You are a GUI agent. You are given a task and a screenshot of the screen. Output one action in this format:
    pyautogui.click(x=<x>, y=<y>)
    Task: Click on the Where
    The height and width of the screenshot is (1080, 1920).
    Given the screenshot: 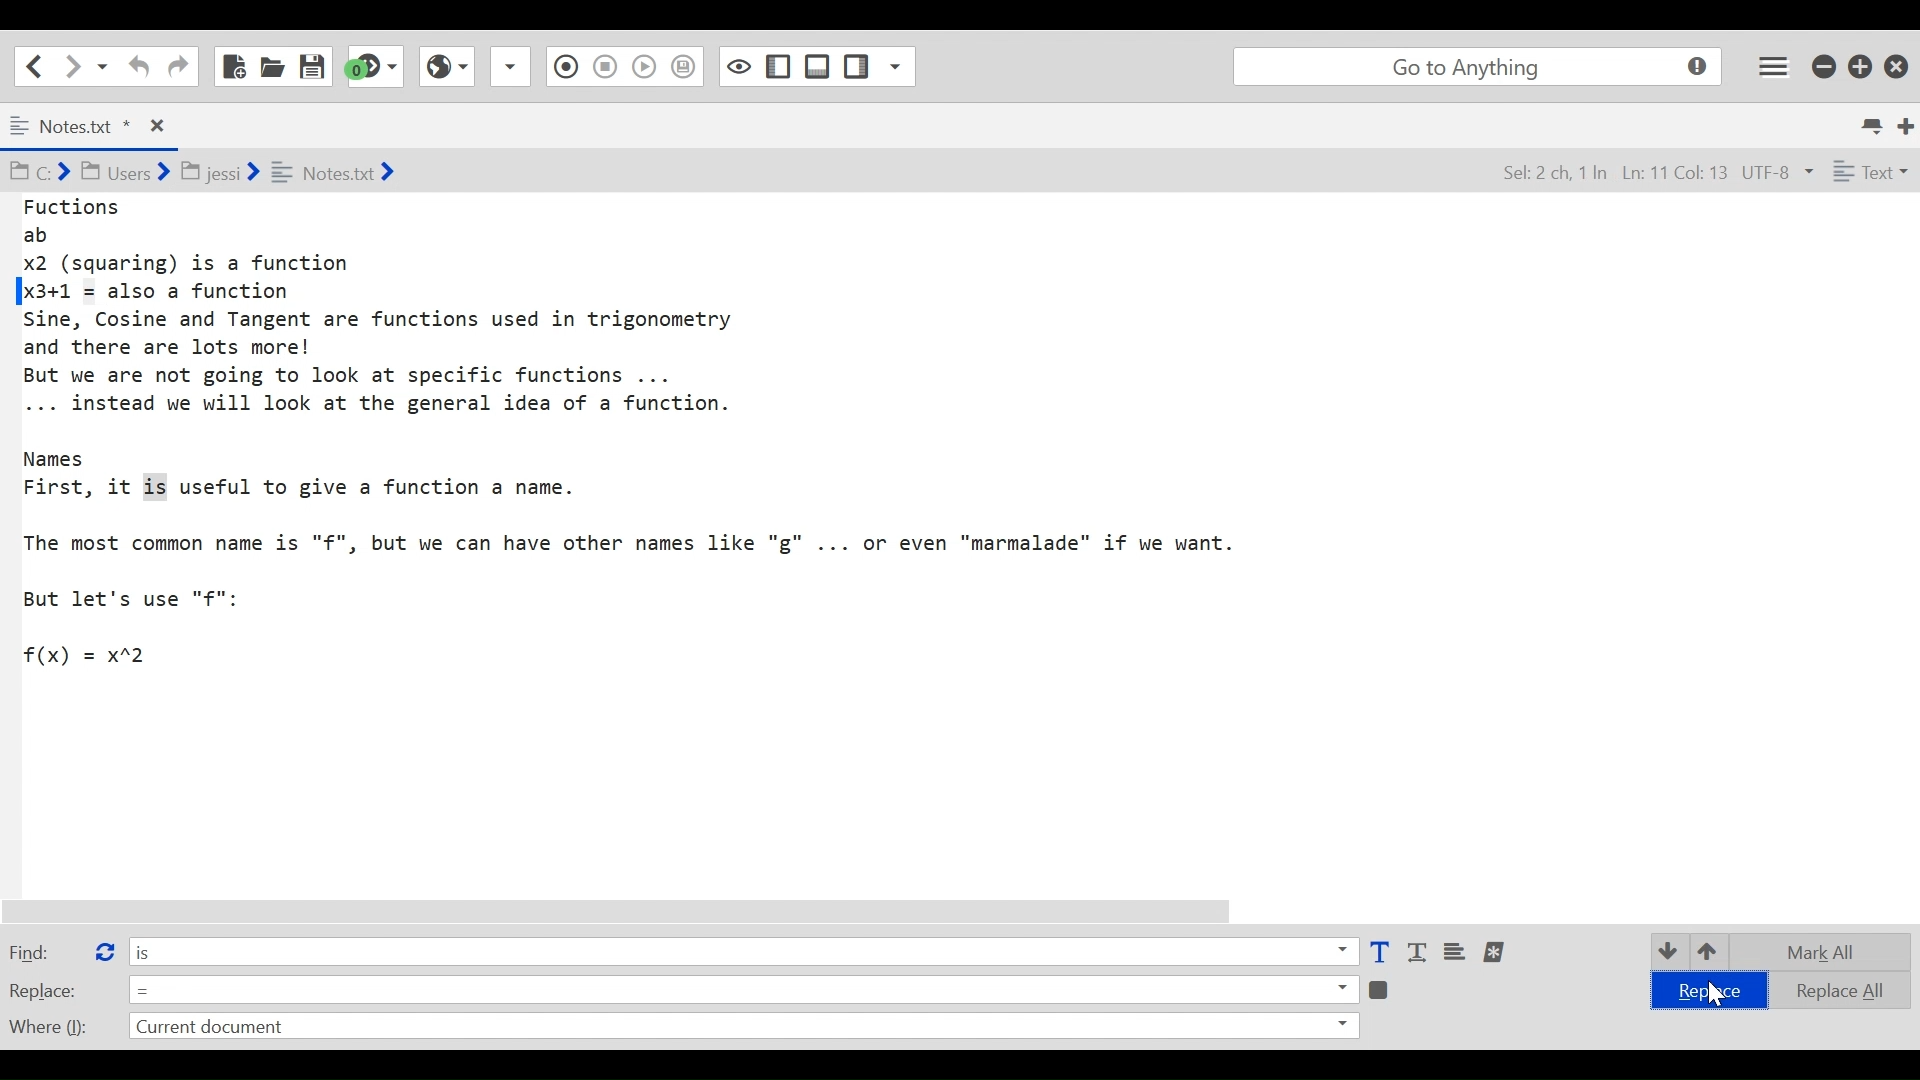 What is the action you would take?
    pyautogui.click(x=46, y=1024)
    